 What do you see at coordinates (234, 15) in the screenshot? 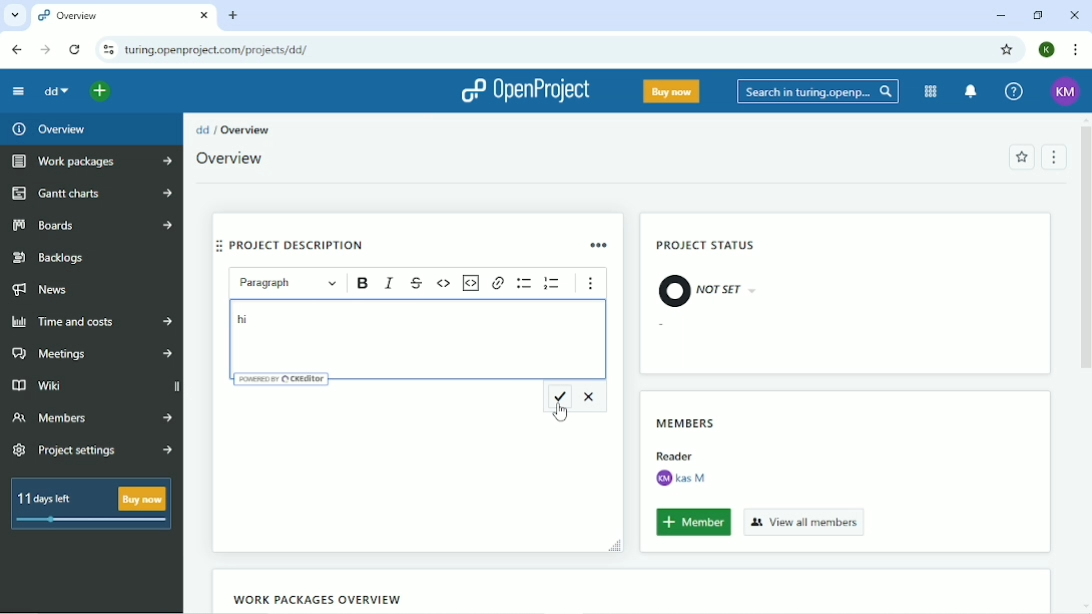
I see `New tab` at bounding box center [234, 15].